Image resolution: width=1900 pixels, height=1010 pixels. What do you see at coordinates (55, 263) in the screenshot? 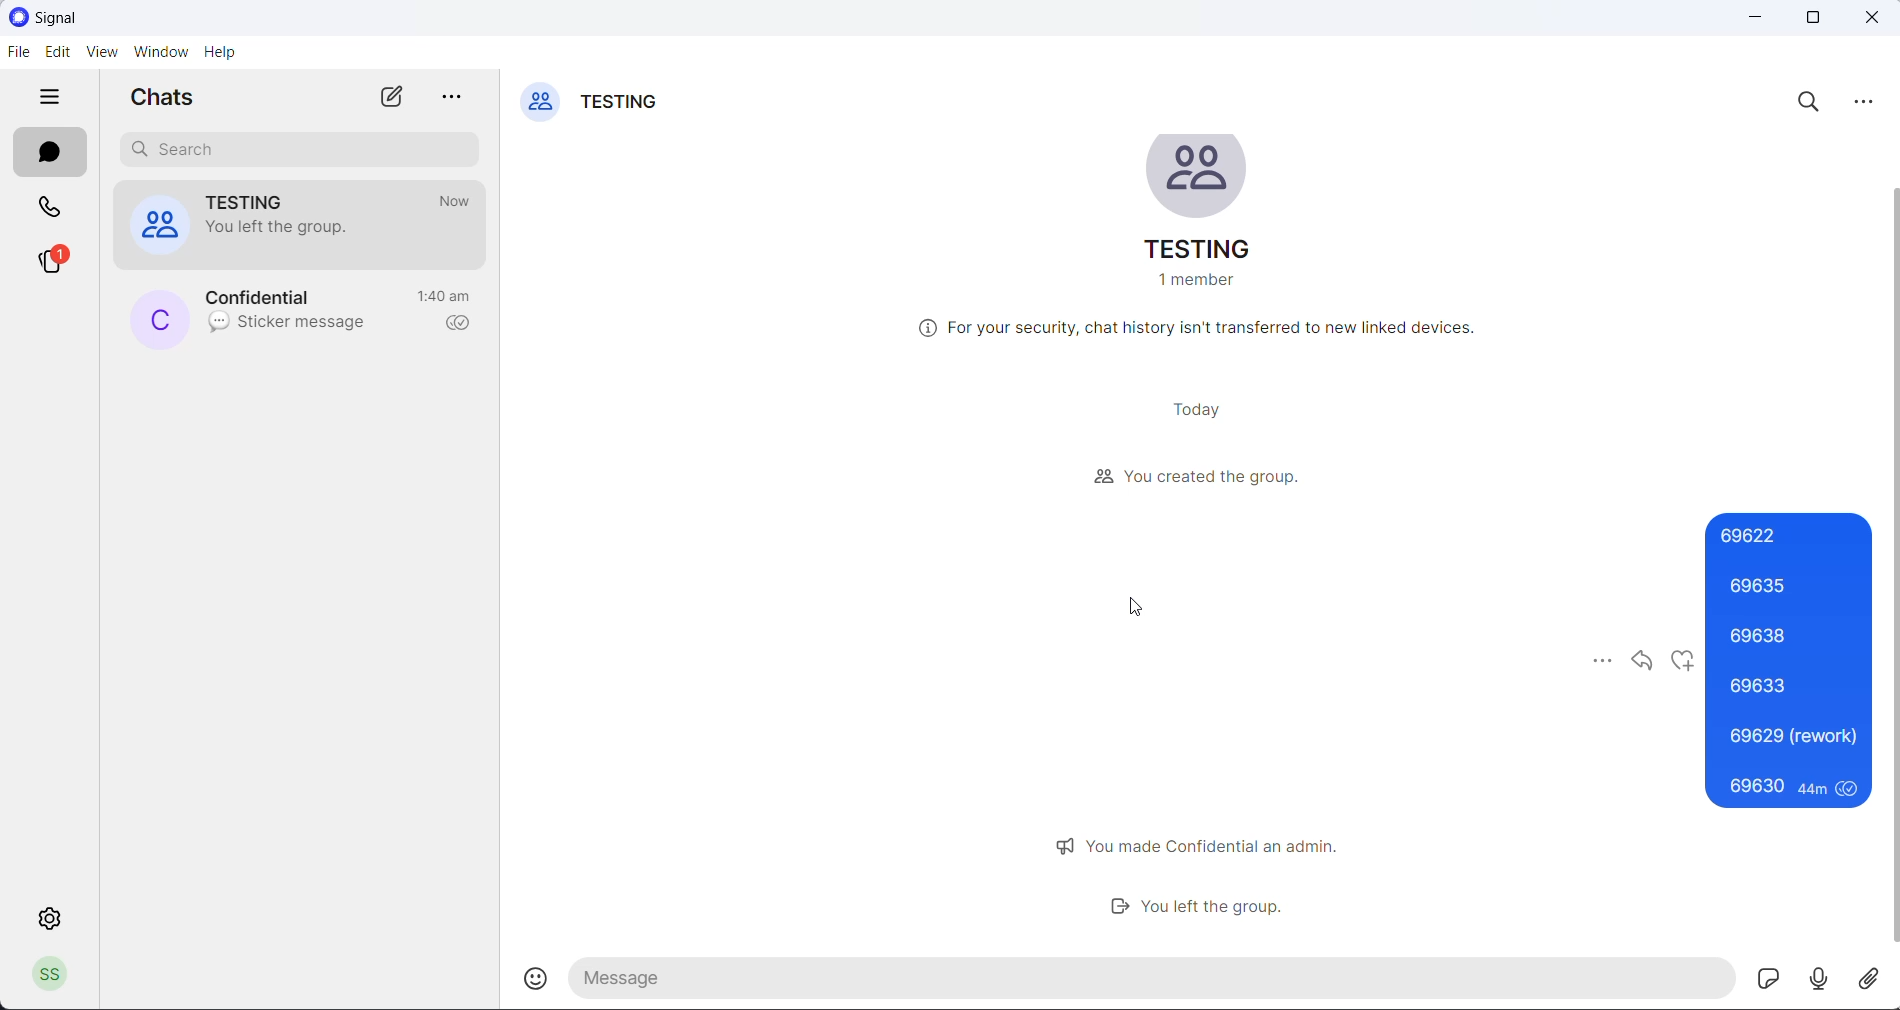
I see `stories` at bounding box center [55, 263].